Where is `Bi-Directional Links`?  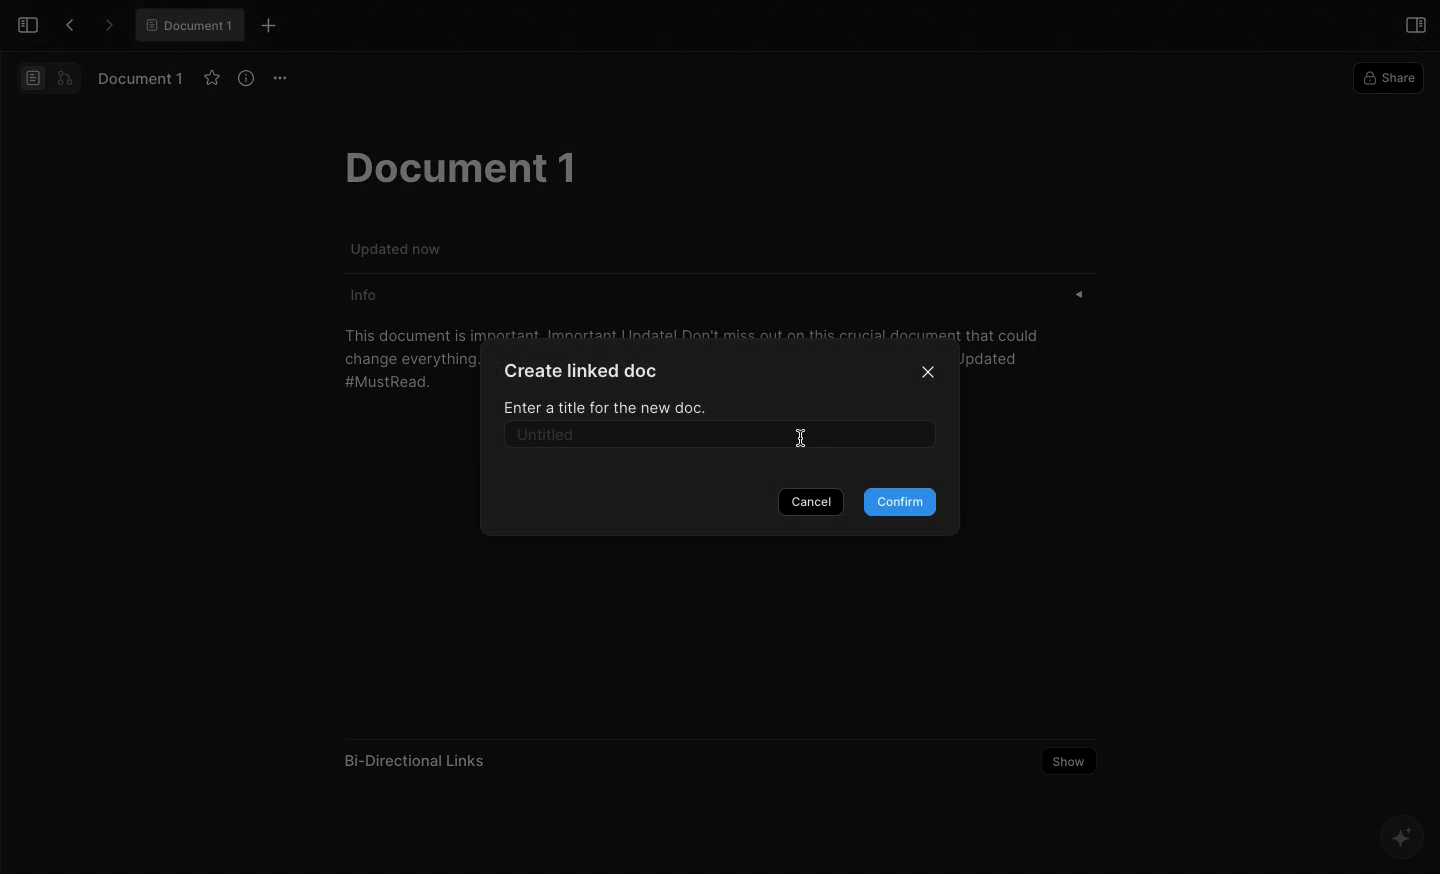
Bi-Directional Links is located at coordinates (417, 760).